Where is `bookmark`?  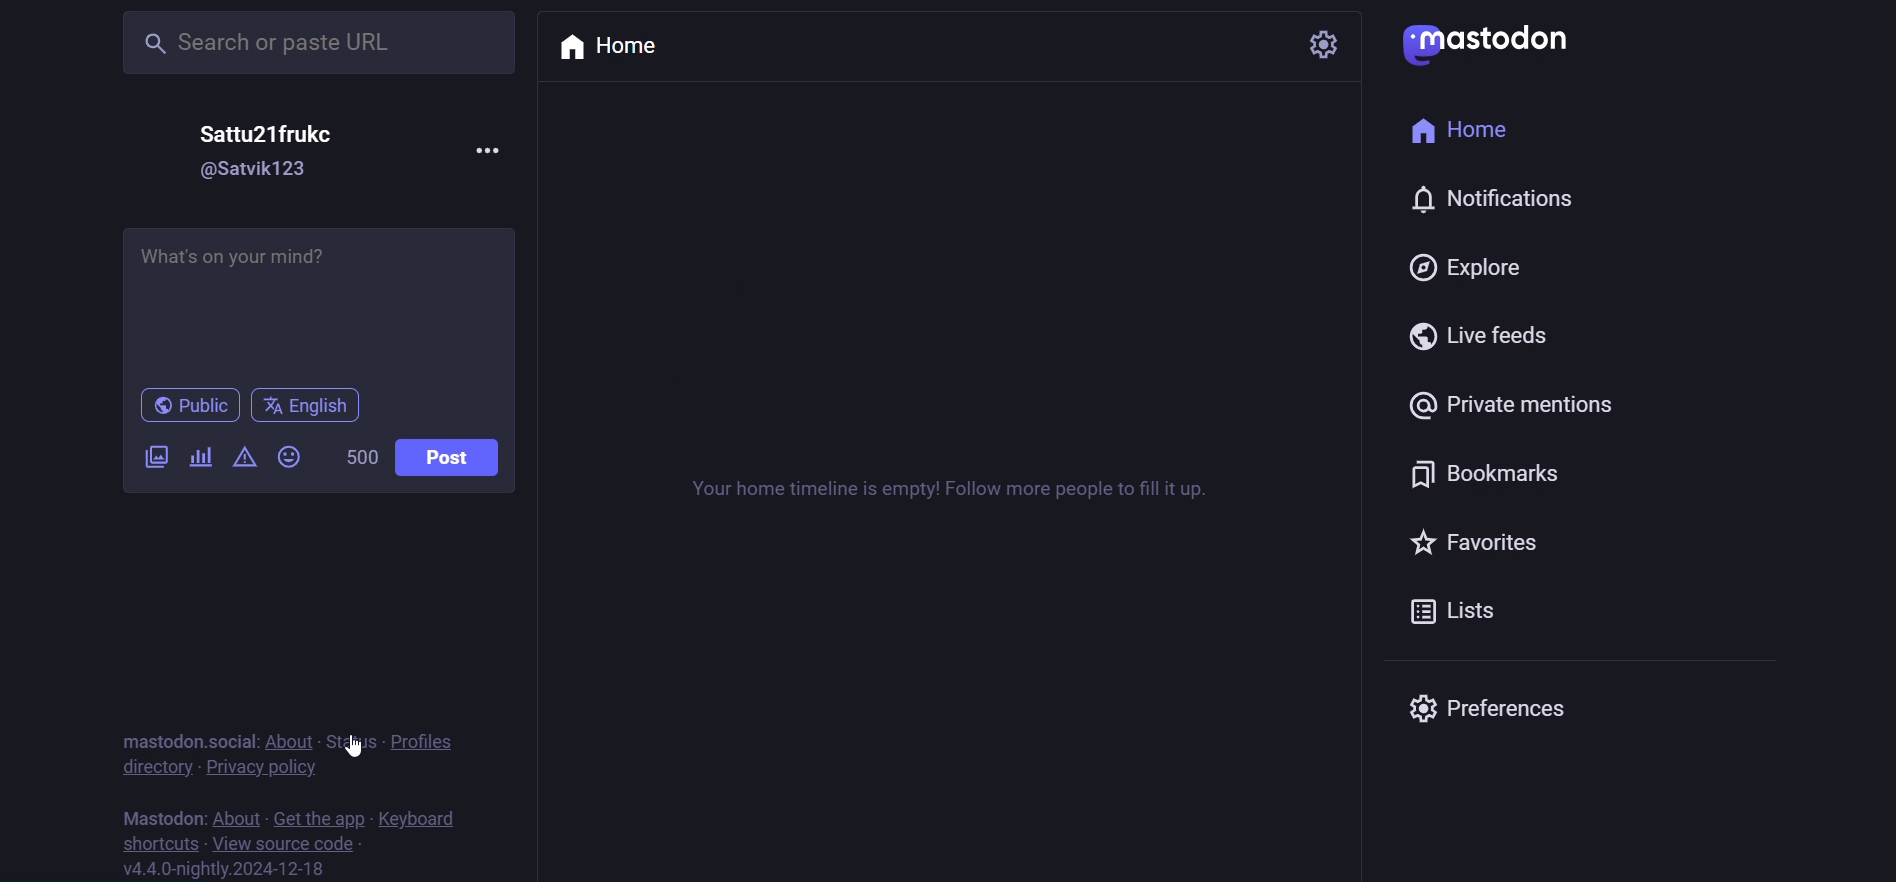
bookmark is located at coordinates (1485, 471).